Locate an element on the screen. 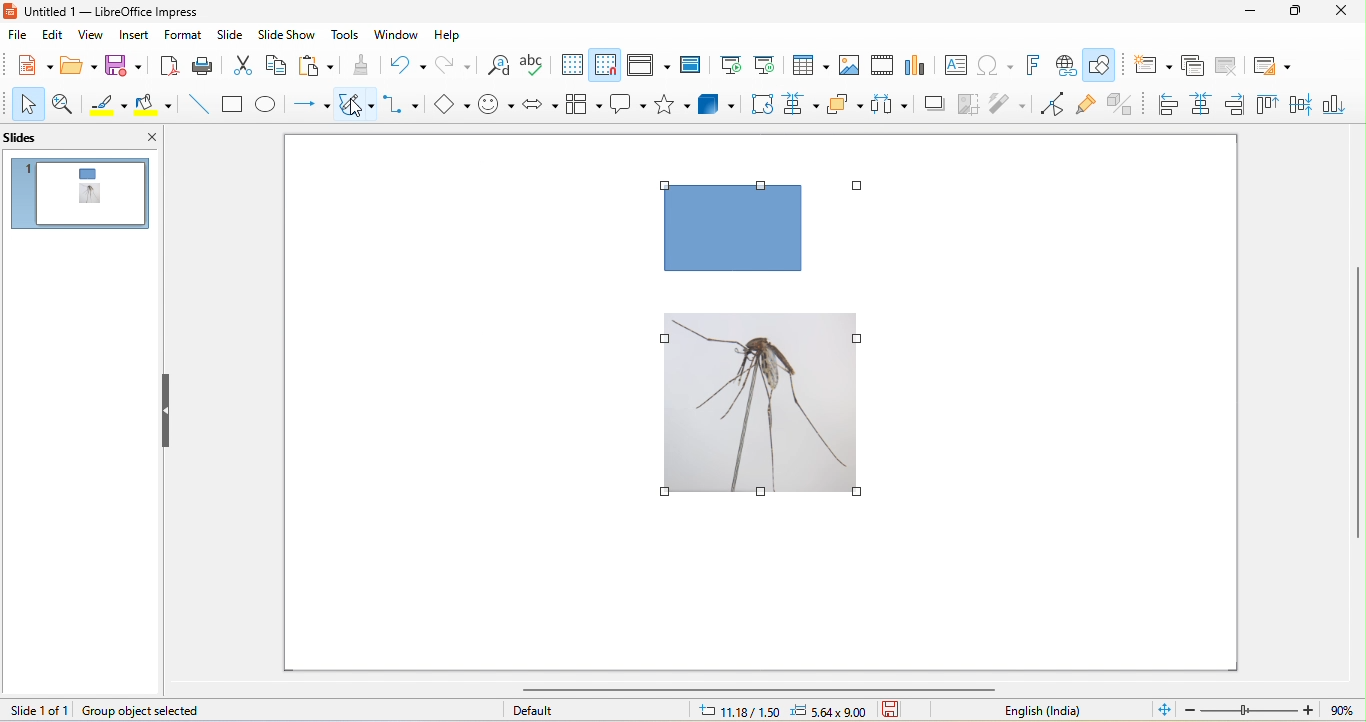 This screenshot has height=722, width=1366. lines and arrow is located at coordinates (311, 107).